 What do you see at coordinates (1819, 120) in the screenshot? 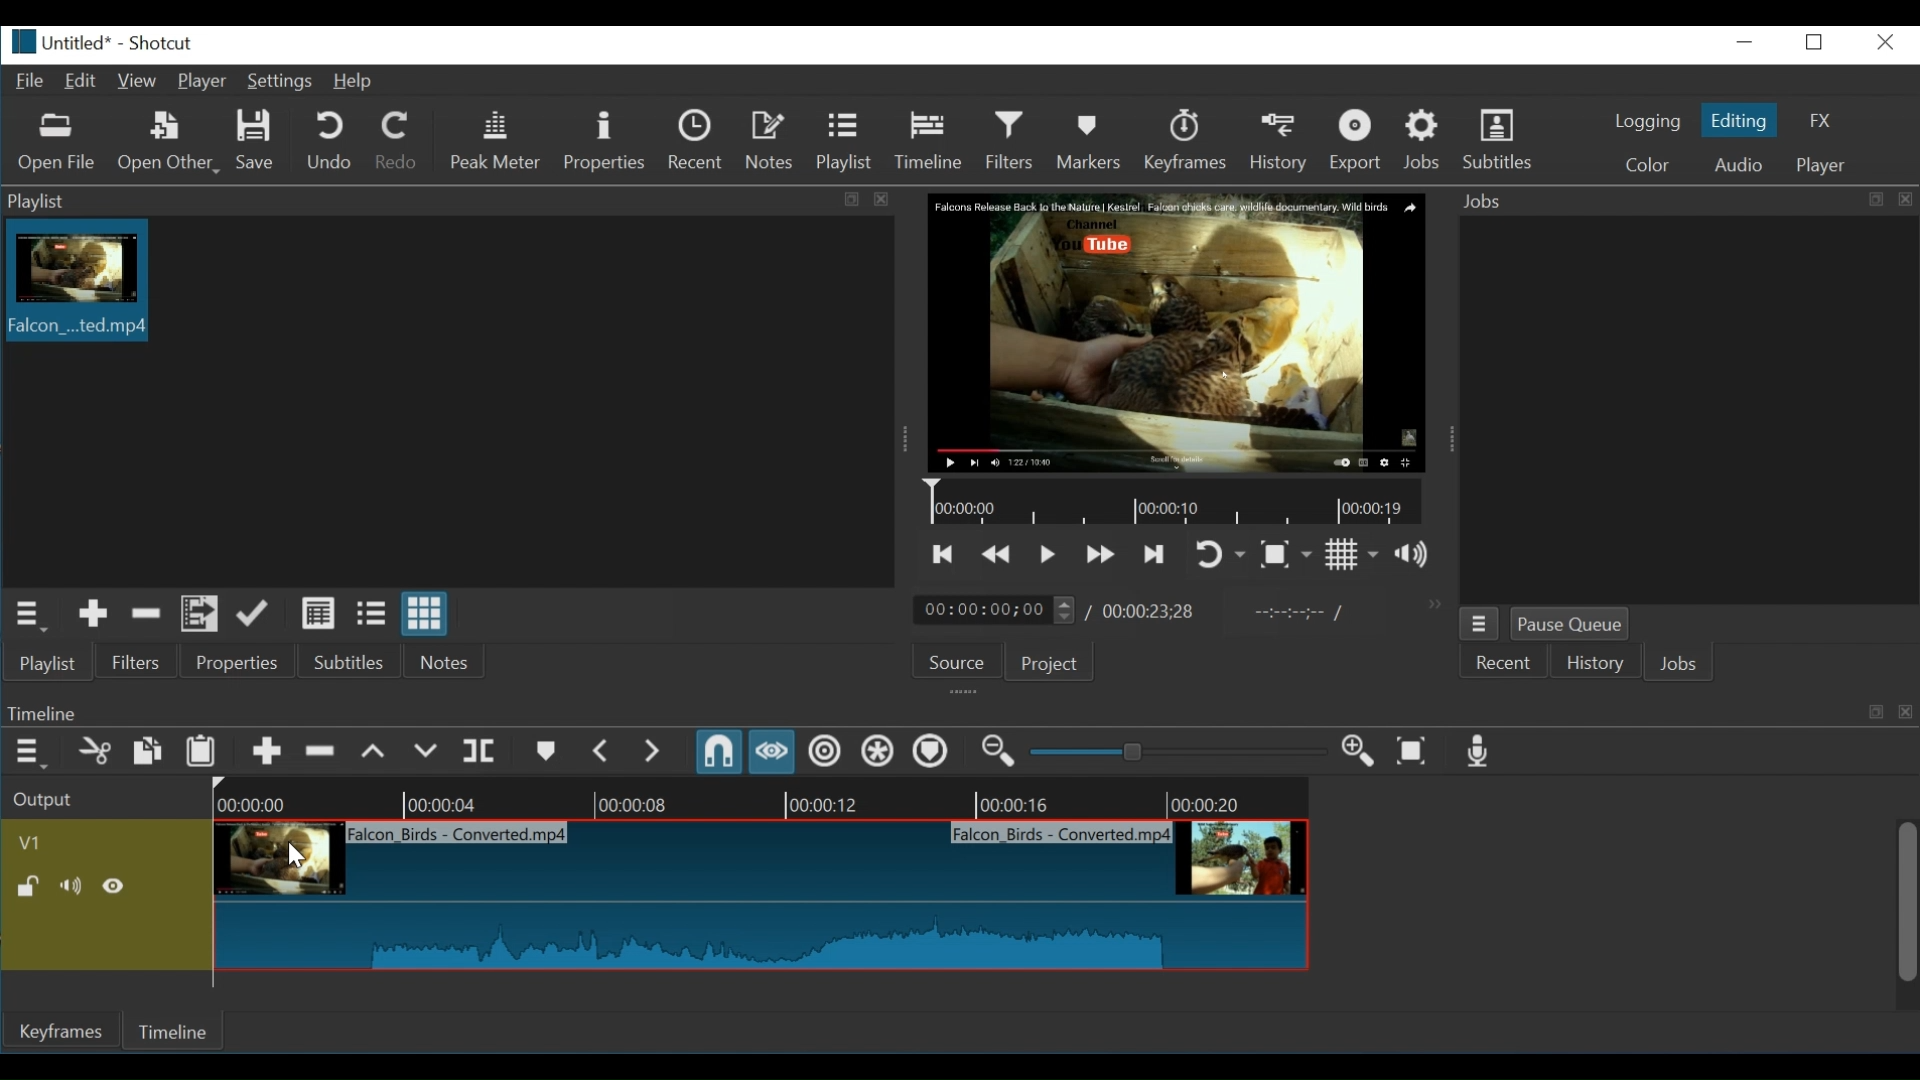
I see `FX` at bounding box center [1819, 120].